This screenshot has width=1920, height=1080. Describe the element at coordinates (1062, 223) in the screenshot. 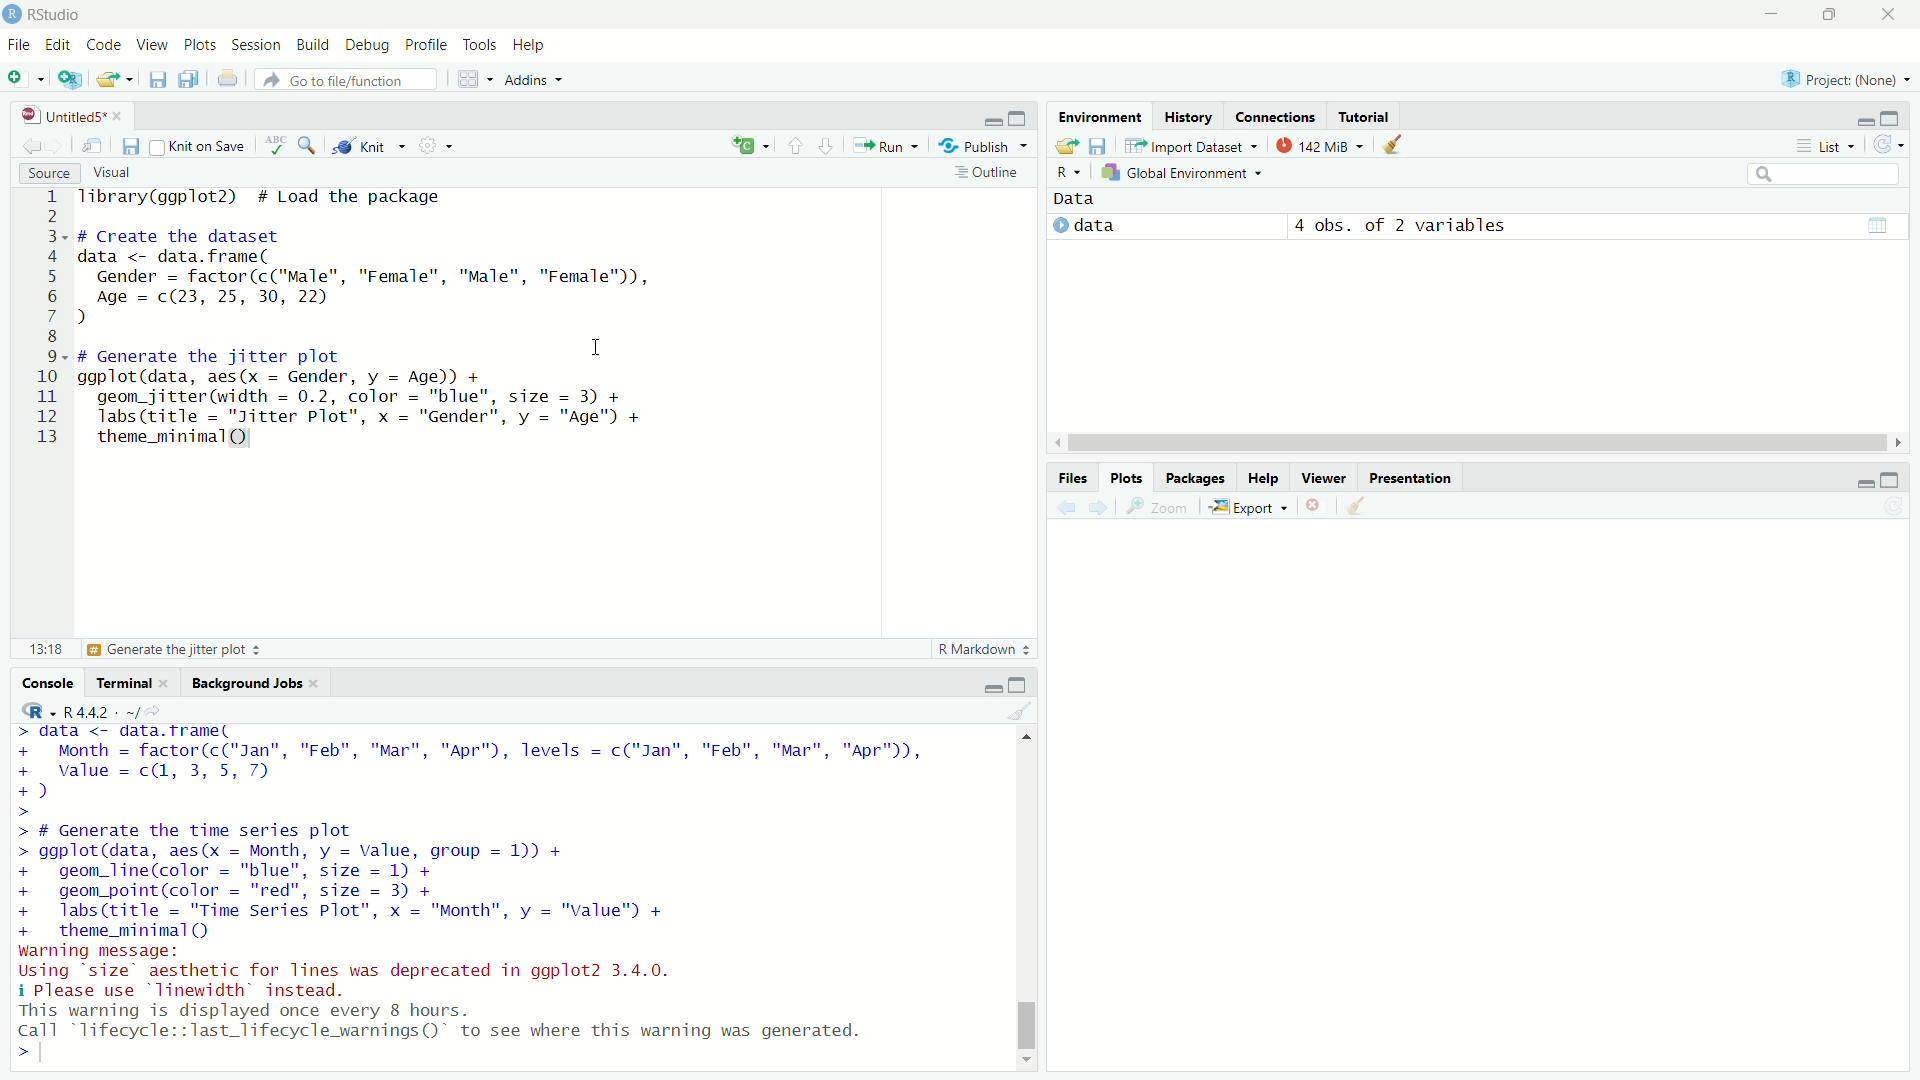

I see `play` at that location.